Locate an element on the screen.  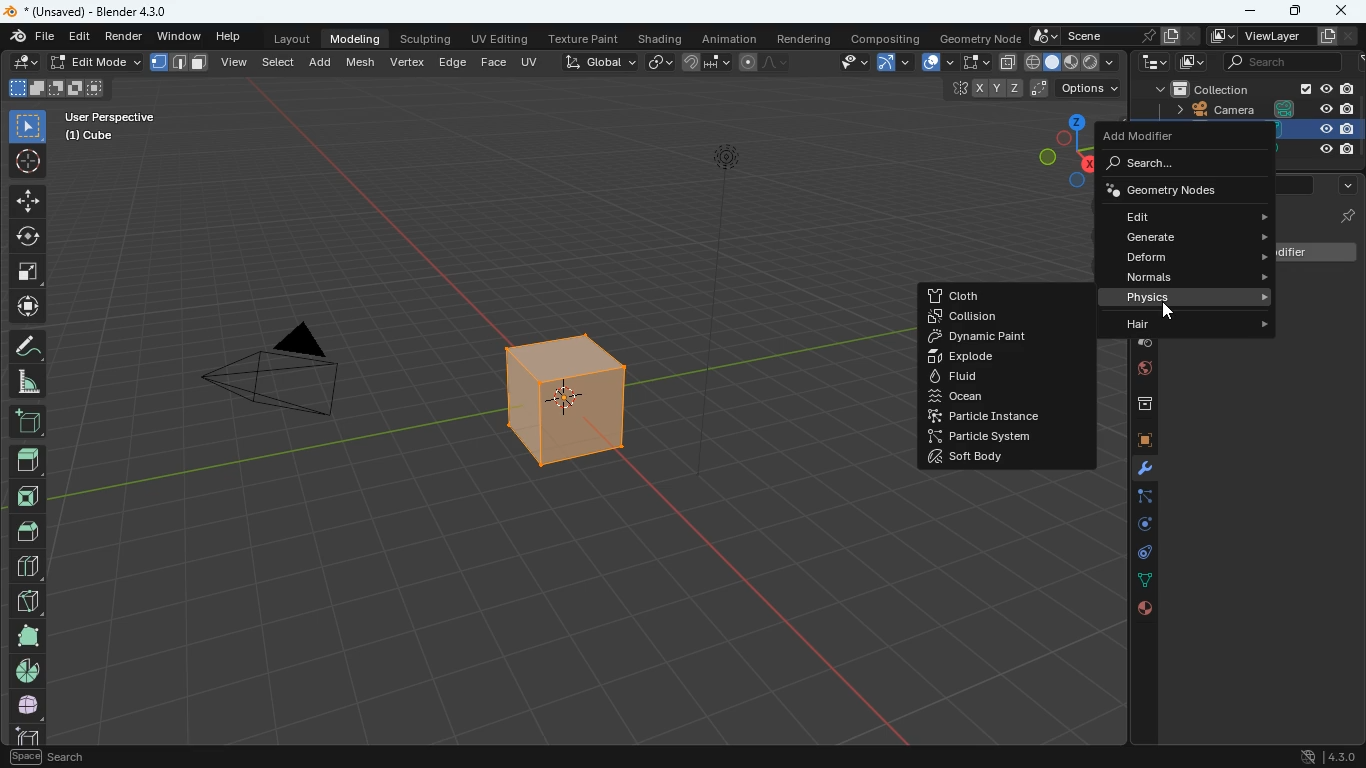
compositing is located at coordinates (887, 36).